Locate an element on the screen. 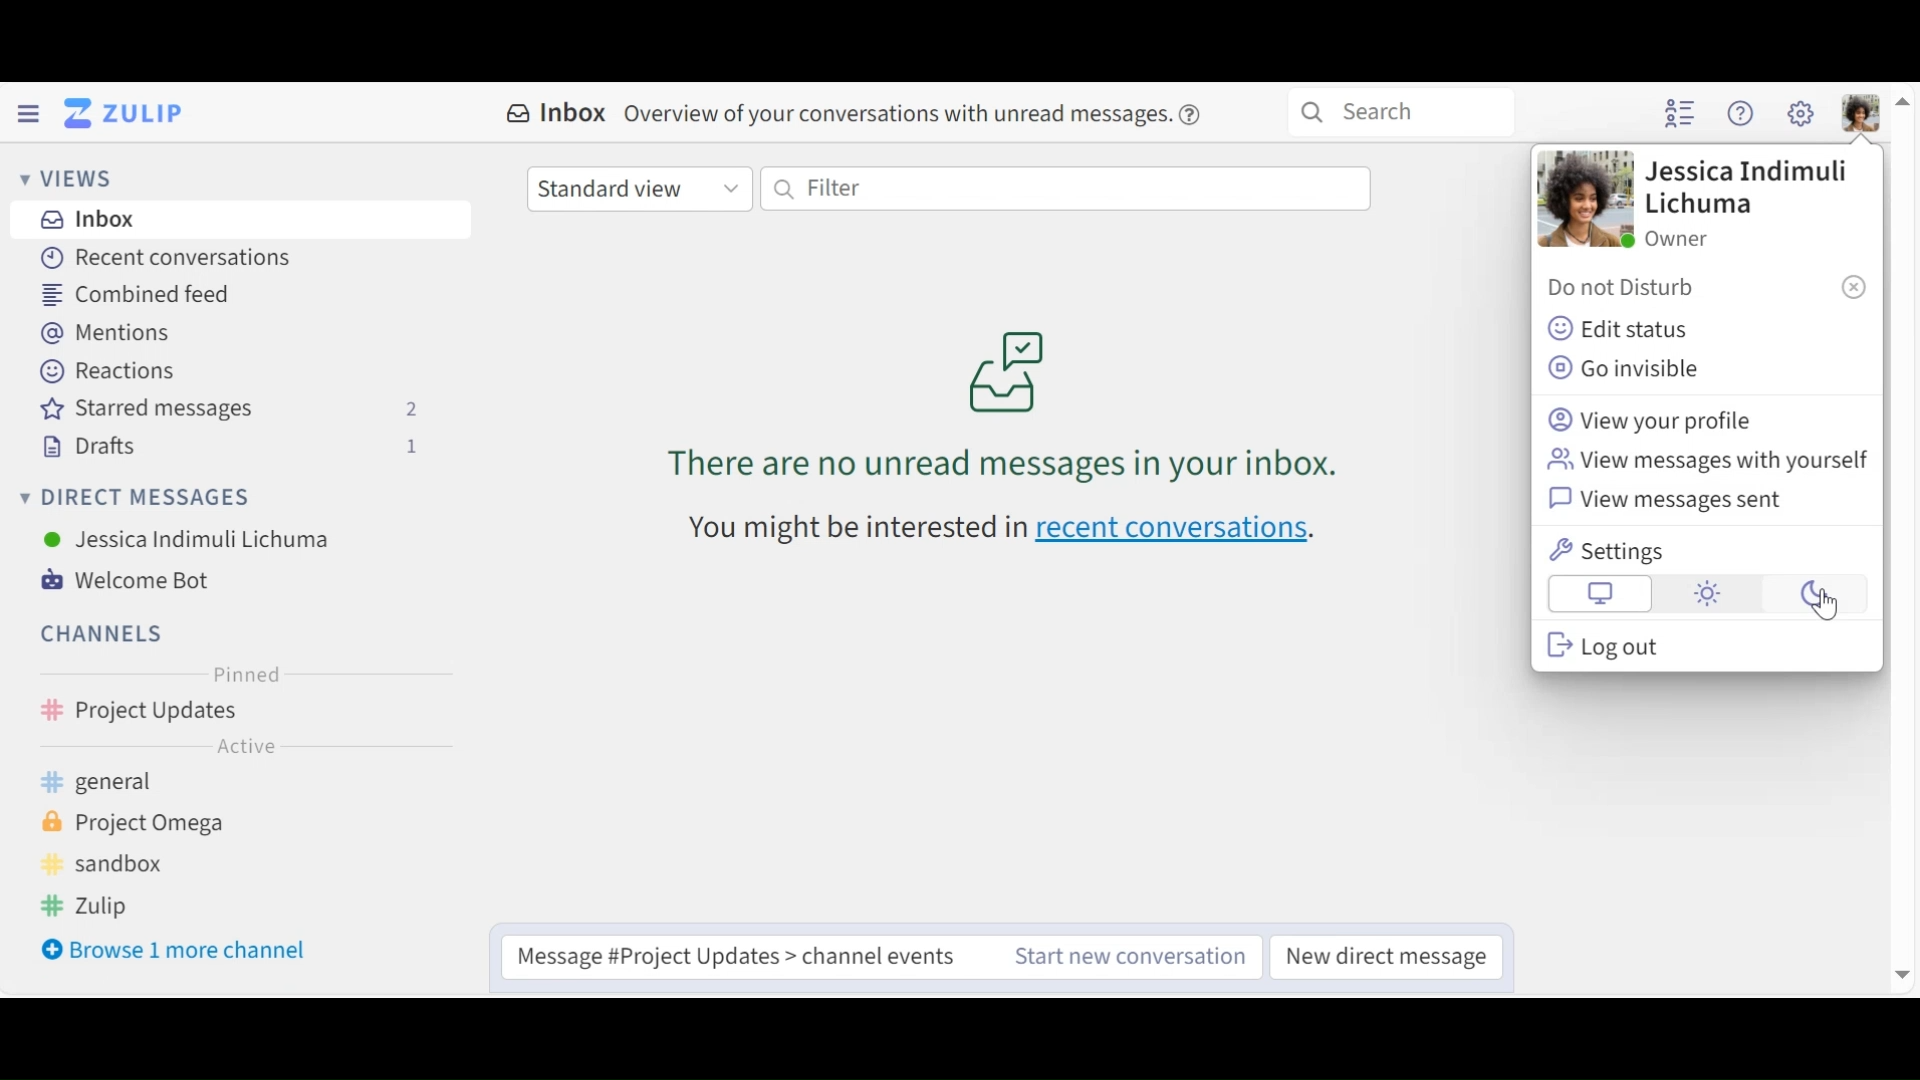  Inbox Overview of your conversations with unread messages is located at coordinates (833, 111).